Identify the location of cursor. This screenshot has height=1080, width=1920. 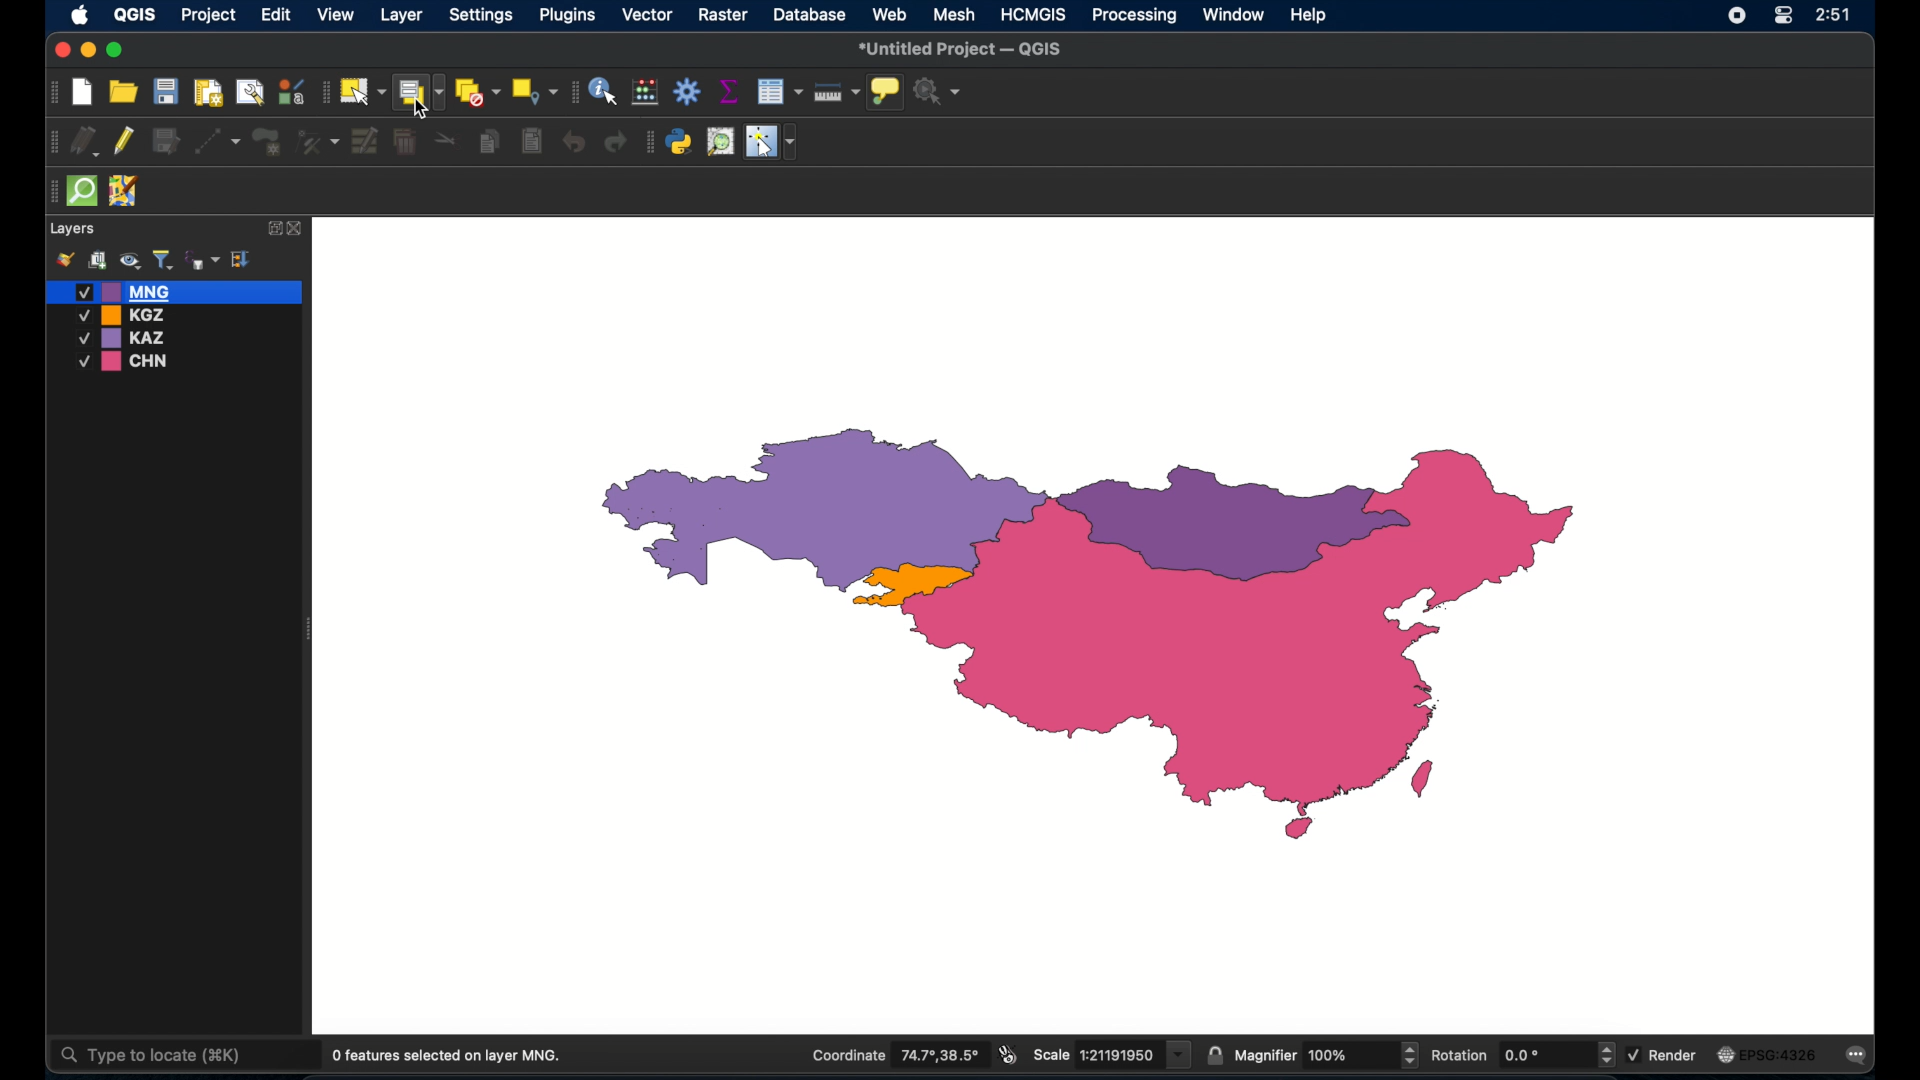
(420, 109).